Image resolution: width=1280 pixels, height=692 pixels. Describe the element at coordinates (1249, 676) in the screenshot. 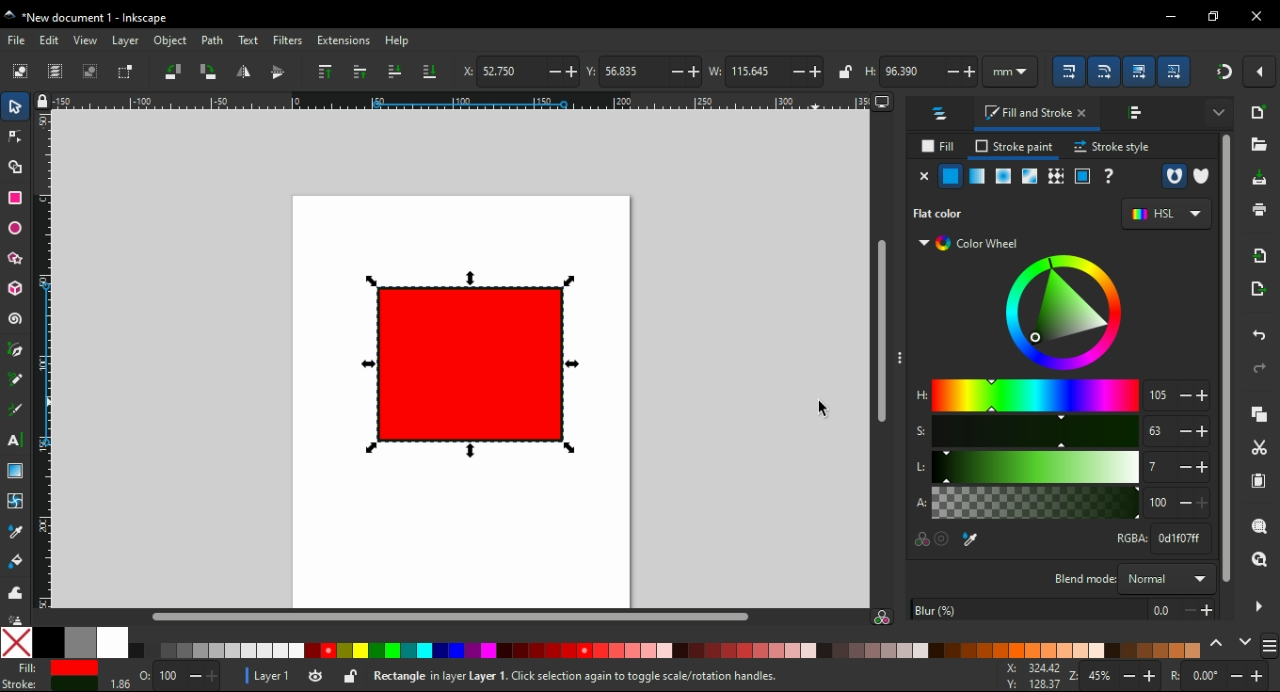

I see `increase/decrease` at that location.